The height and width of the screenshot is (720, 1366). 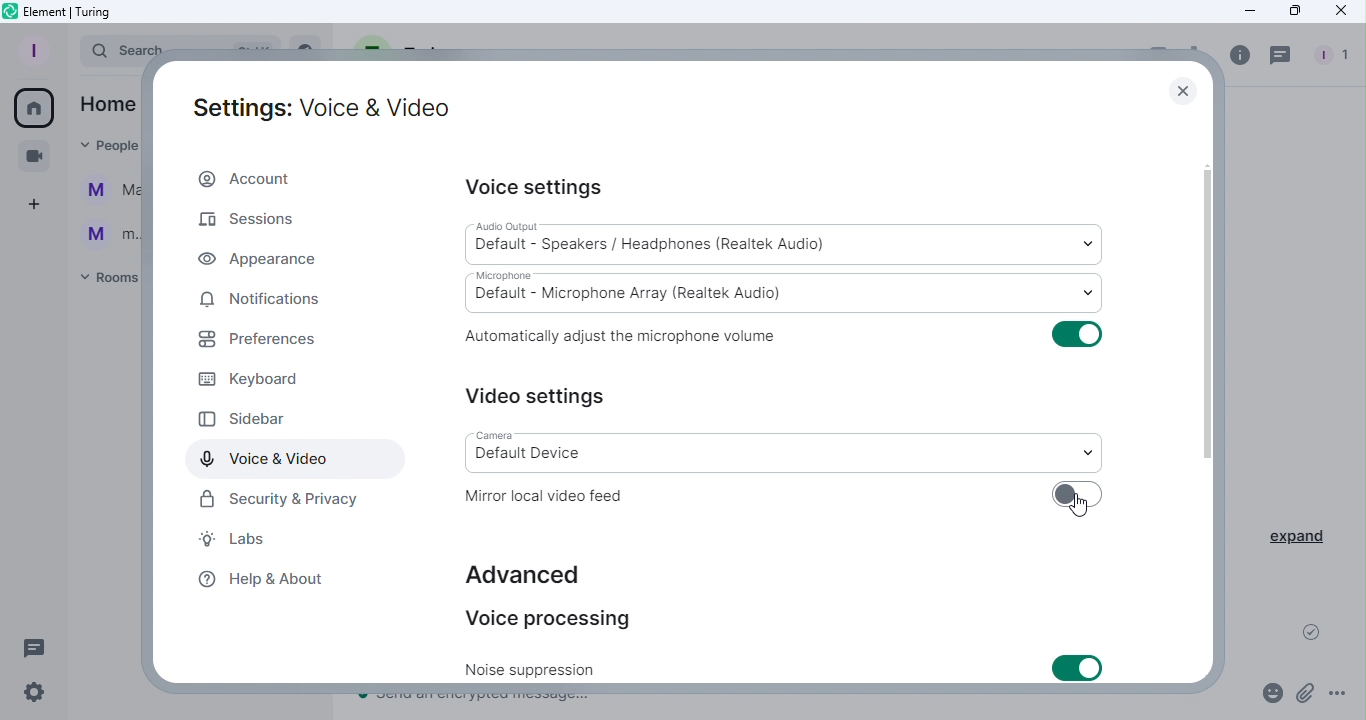 I want to click on Element icon, so click(x=84, y=13).